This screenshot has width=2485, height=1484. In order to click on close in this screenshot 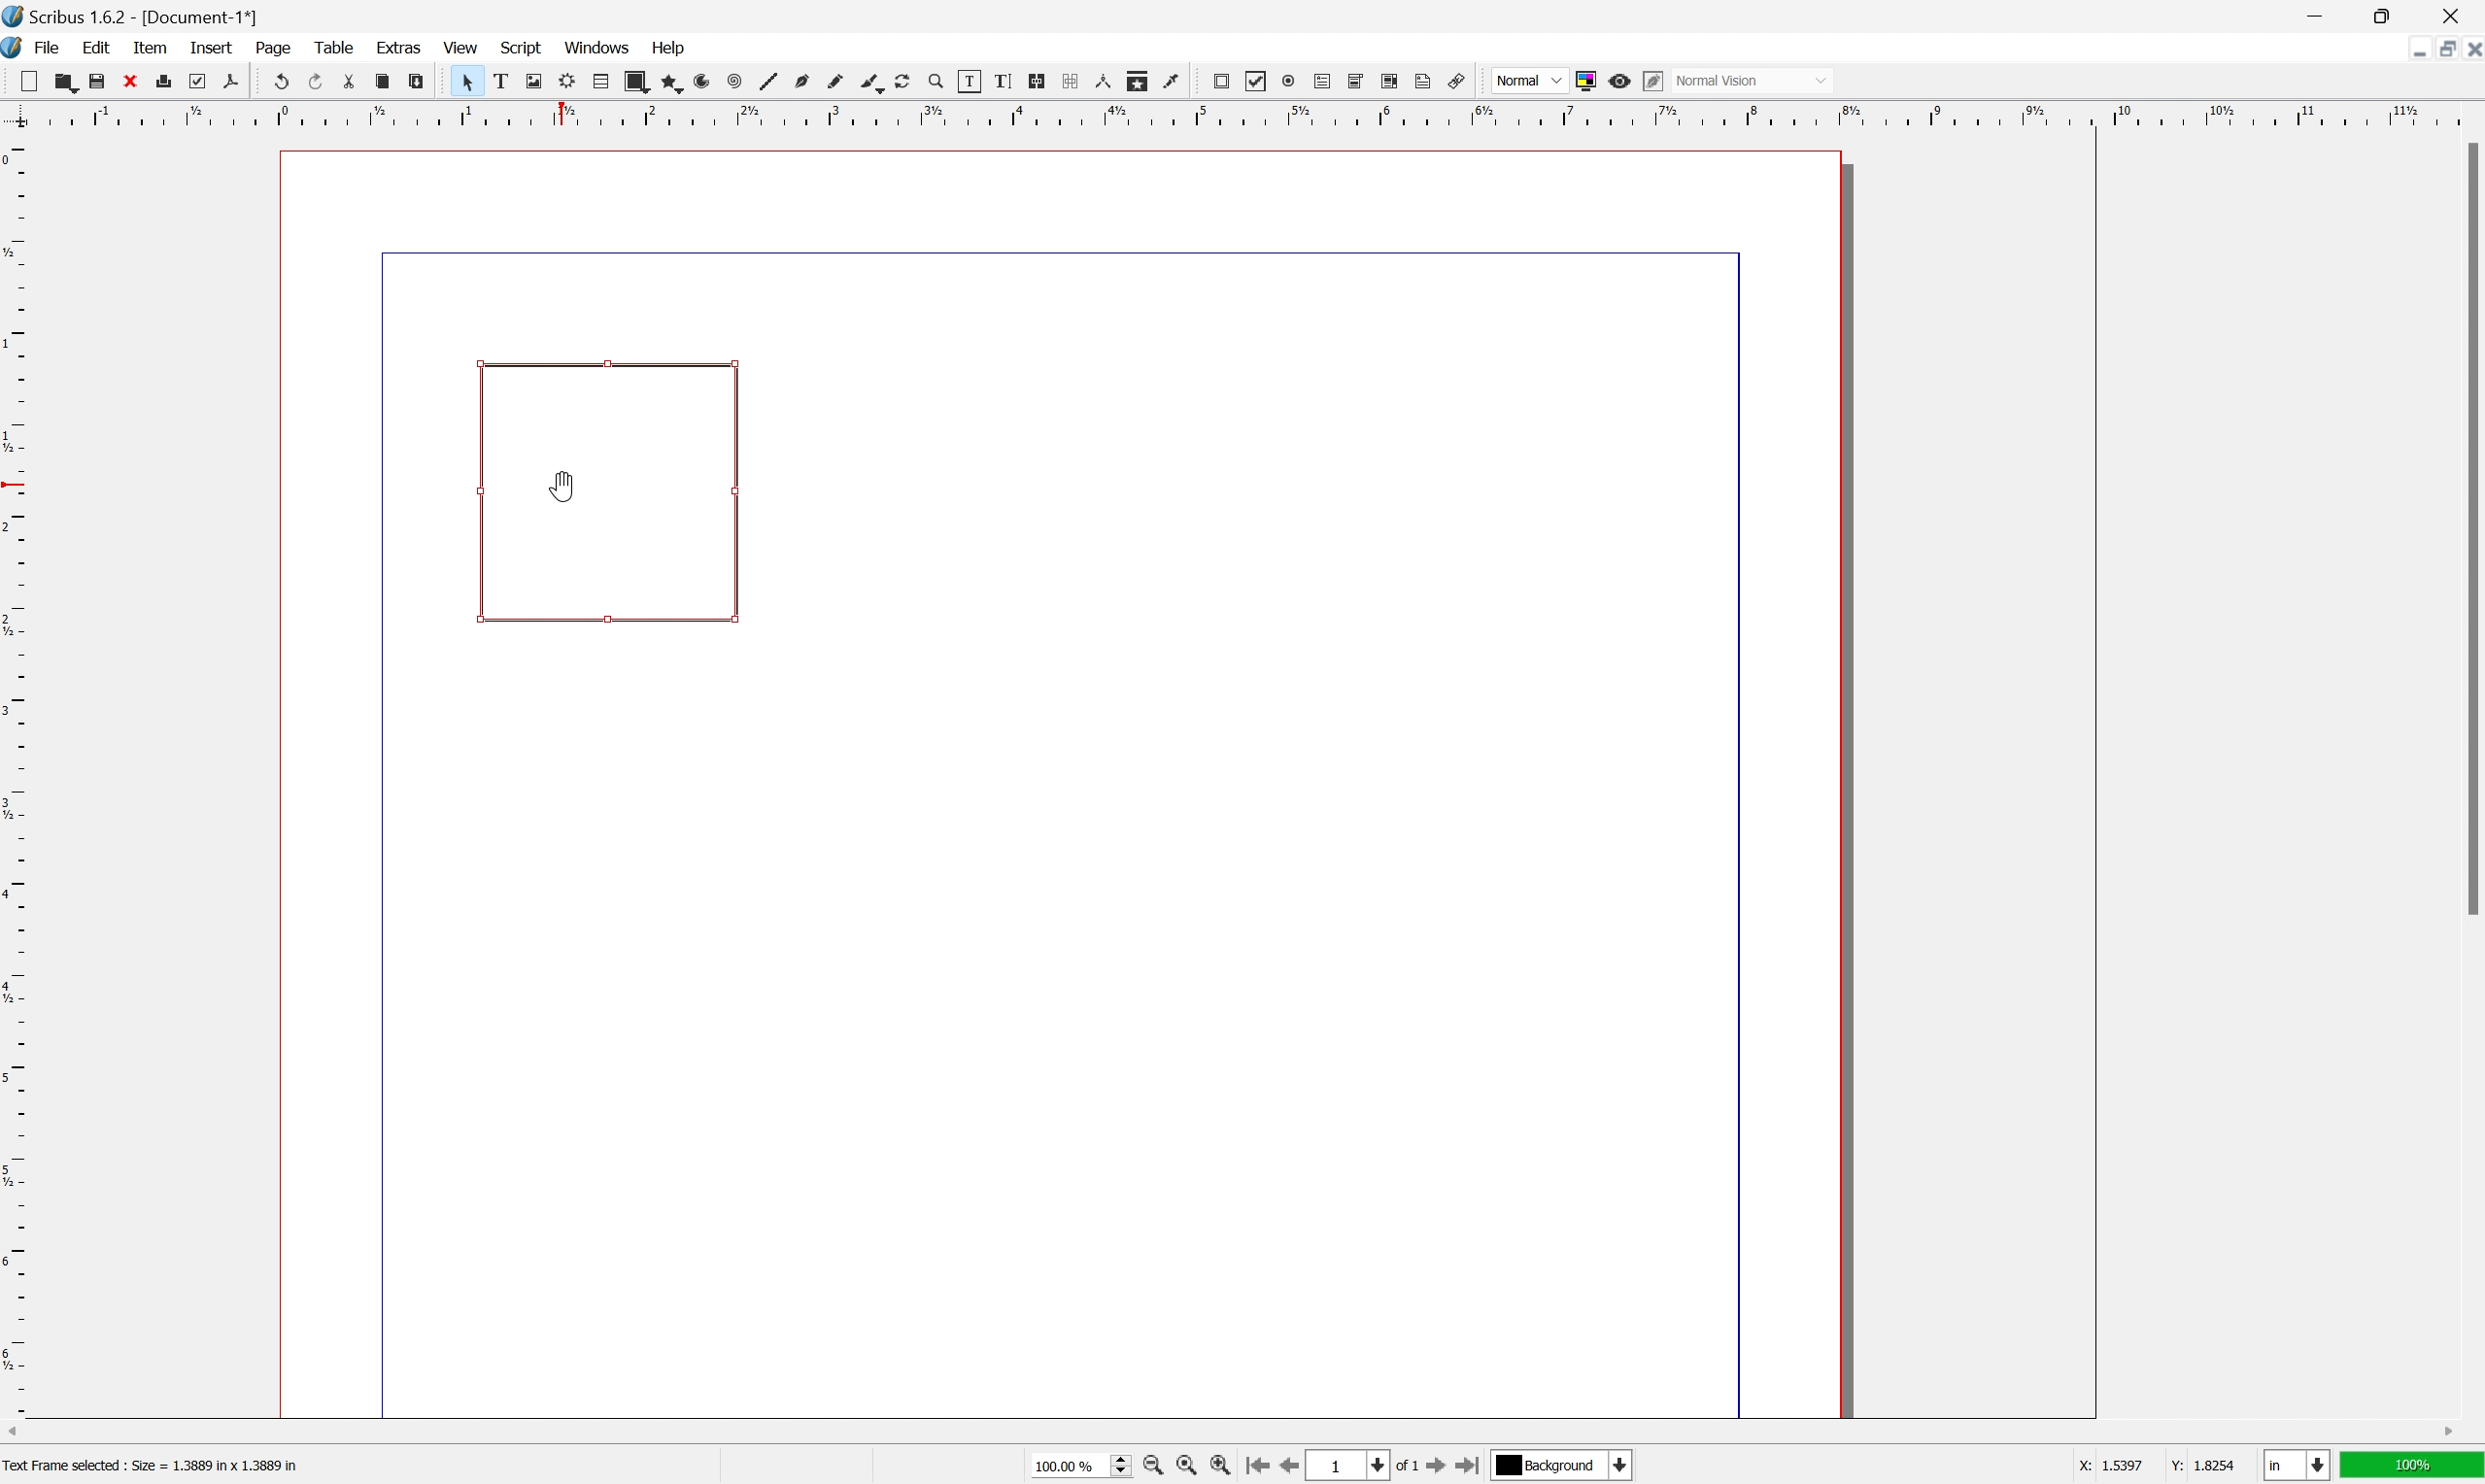, I will do `click(2456, 15)`.